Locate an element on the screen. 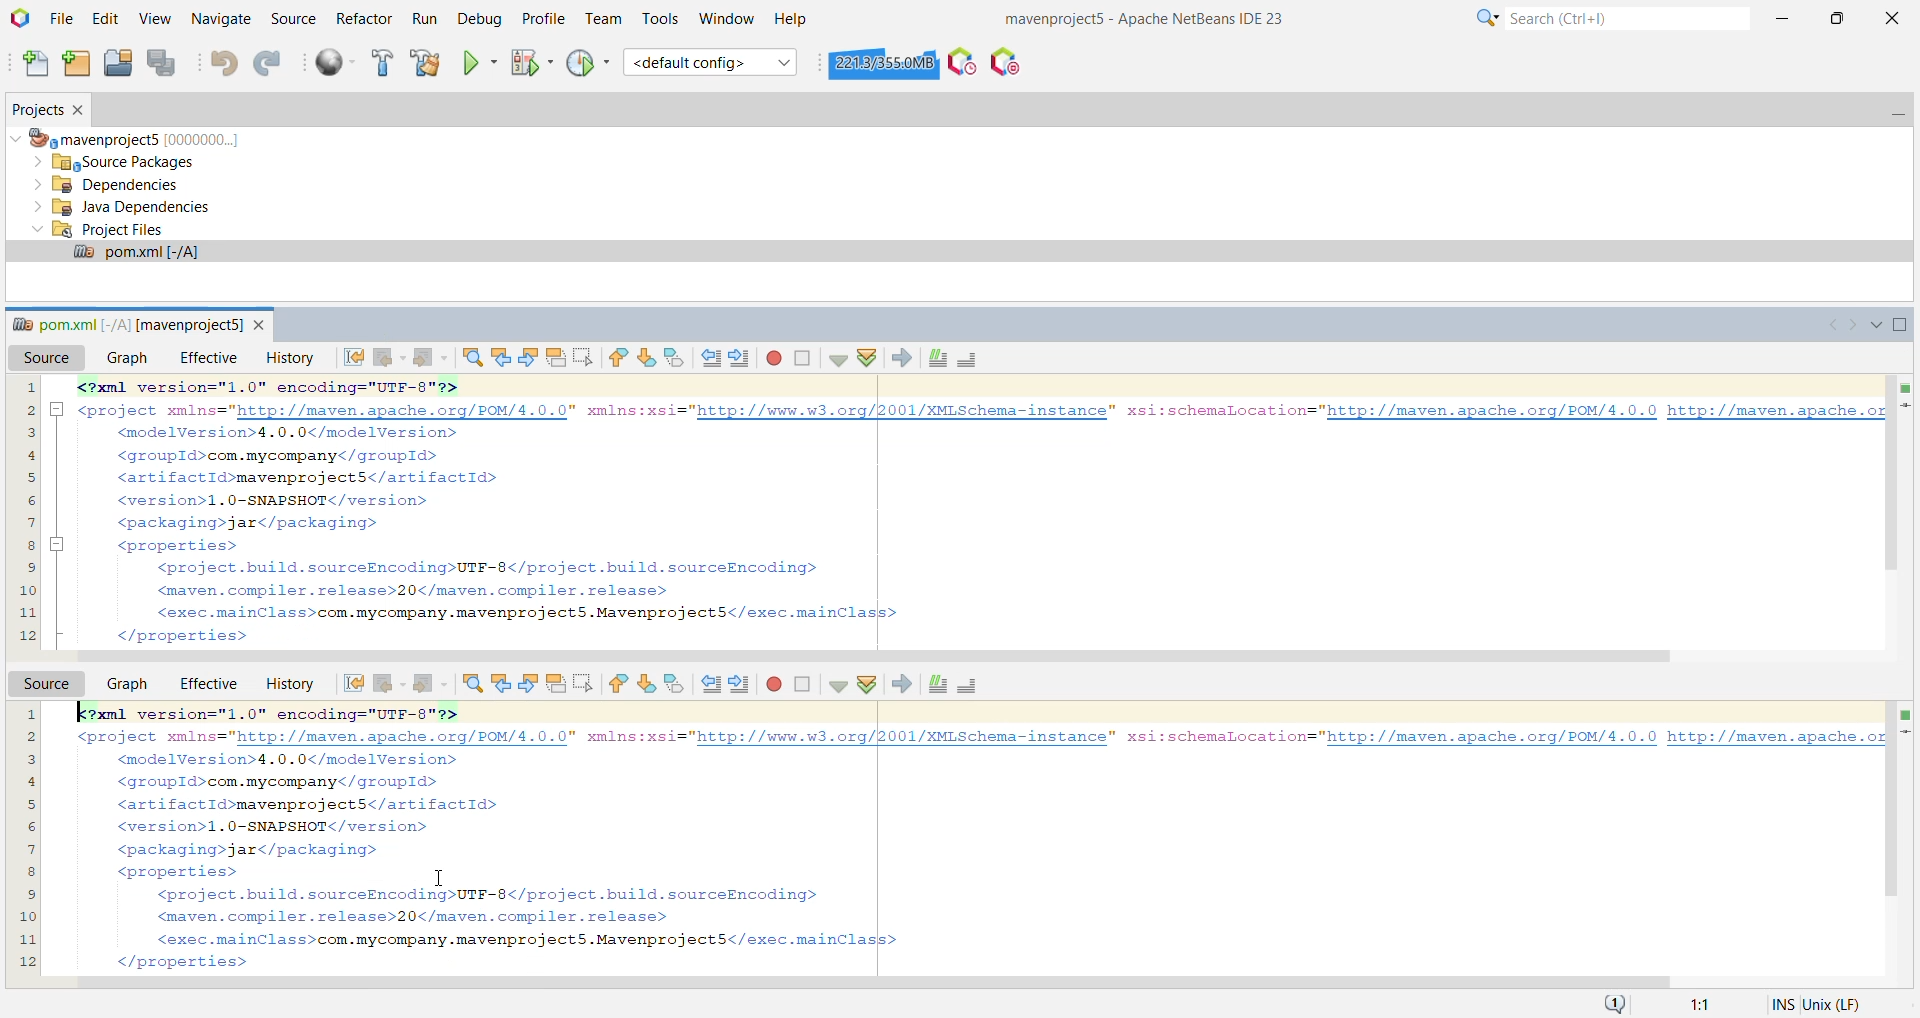  Shift Line Right is located at coordinates (740, 684).